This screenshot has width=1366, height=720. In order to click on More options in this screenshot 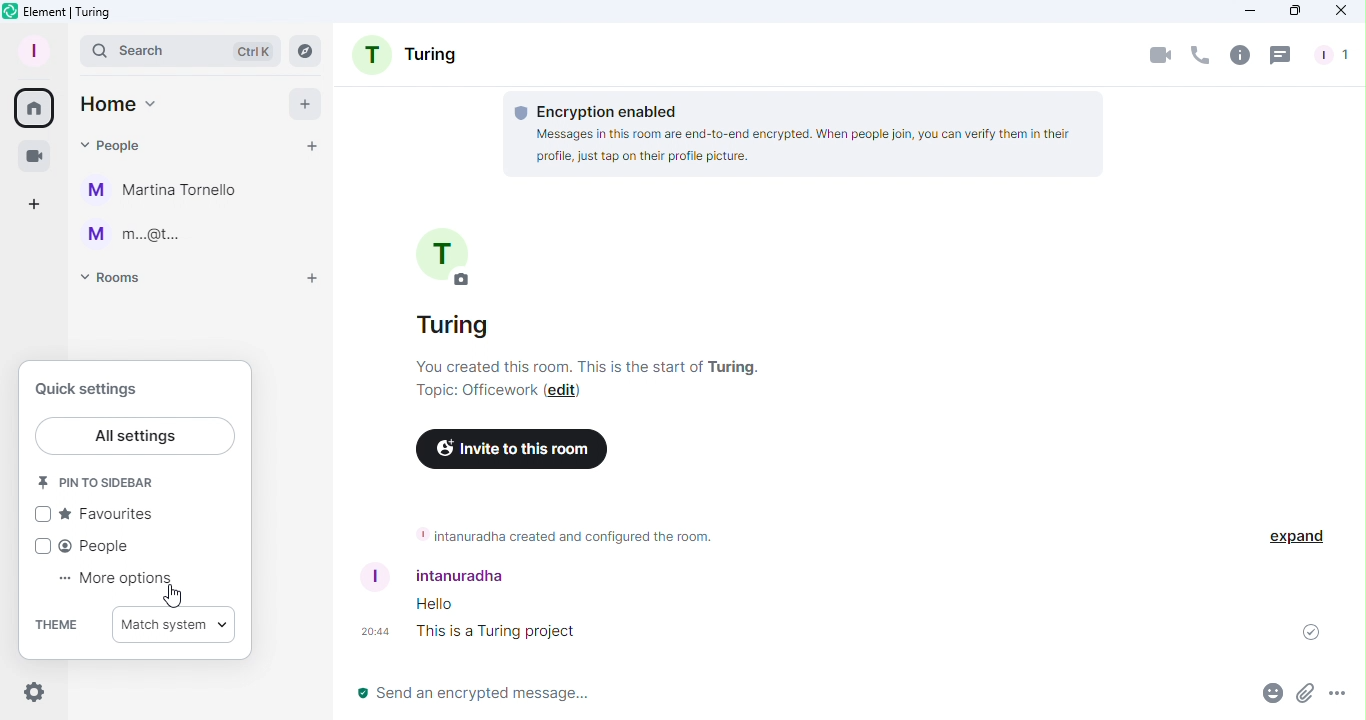, I will do `click(1341, 697)`.